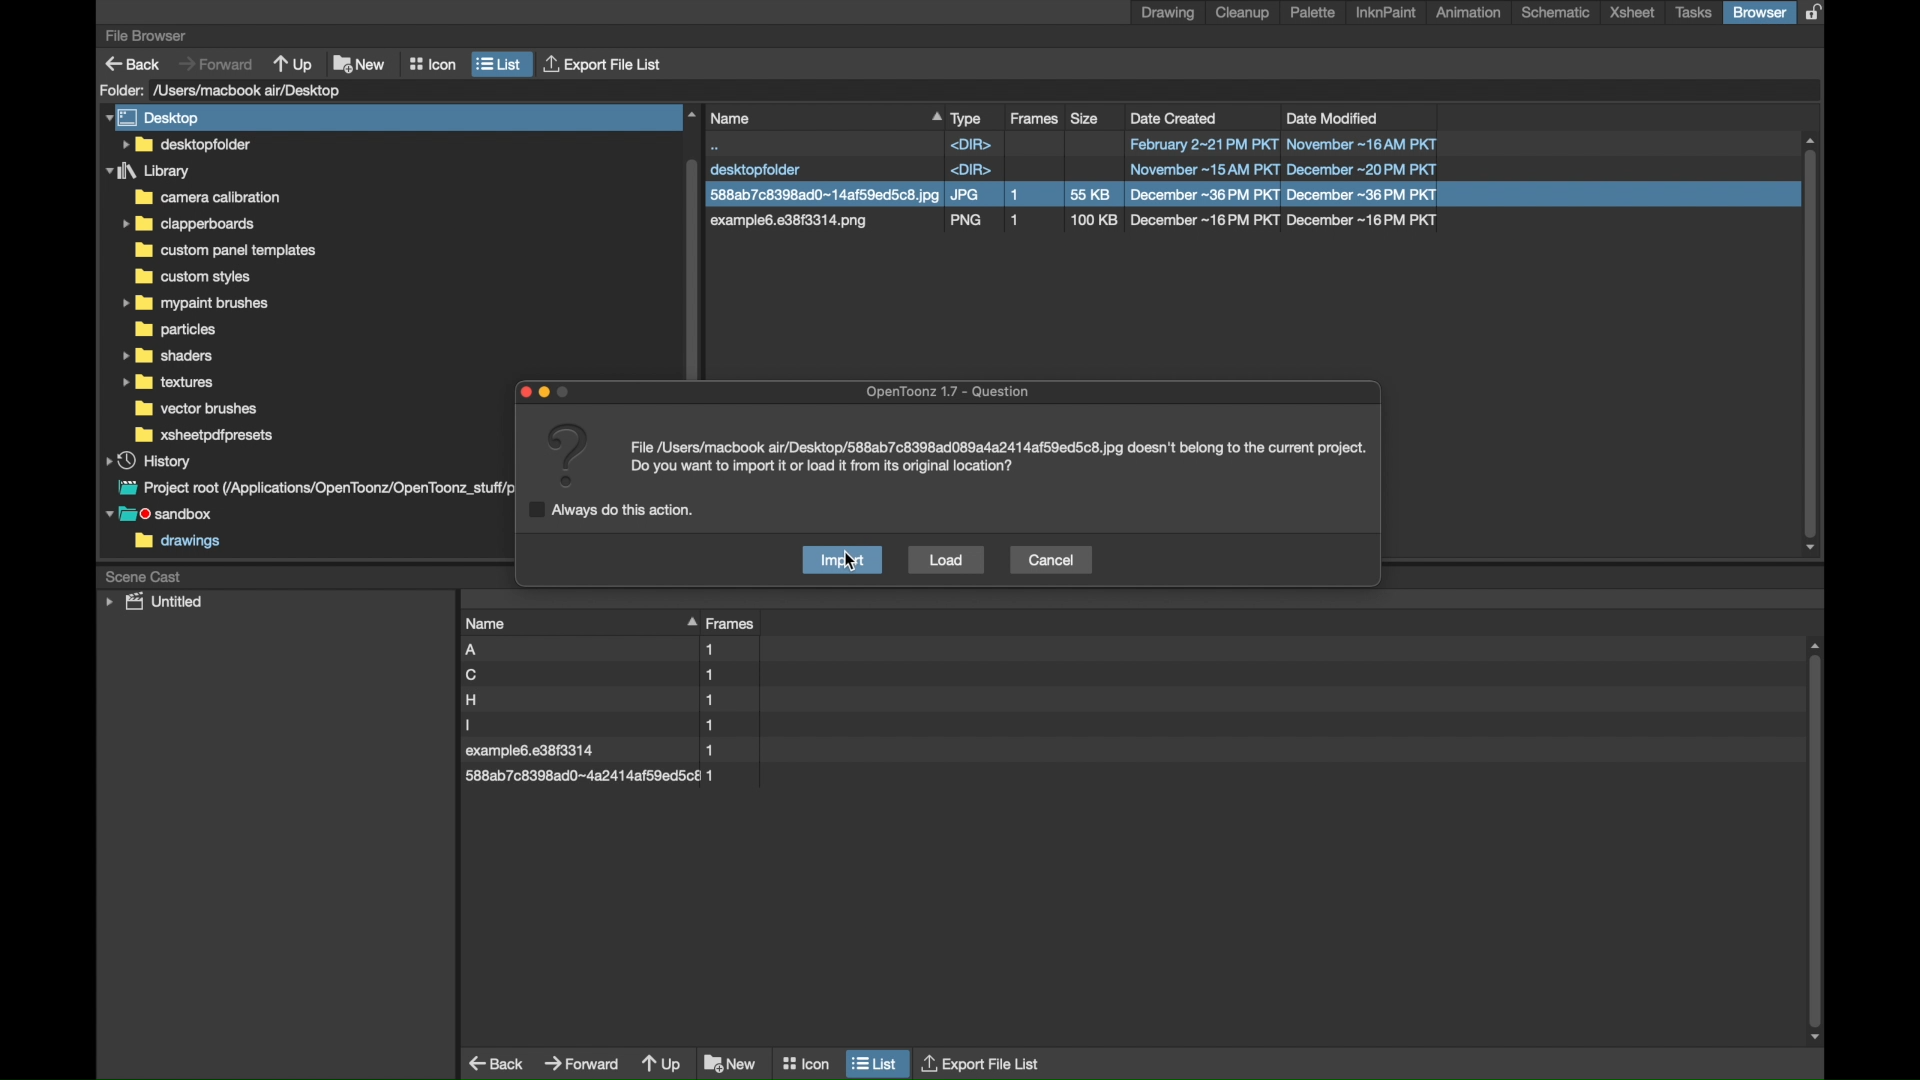 The image size is (1920, 1080). What do you see at coordinates (592, 725) in the screenshot?
I see `file` at bounding box center [592, 725].